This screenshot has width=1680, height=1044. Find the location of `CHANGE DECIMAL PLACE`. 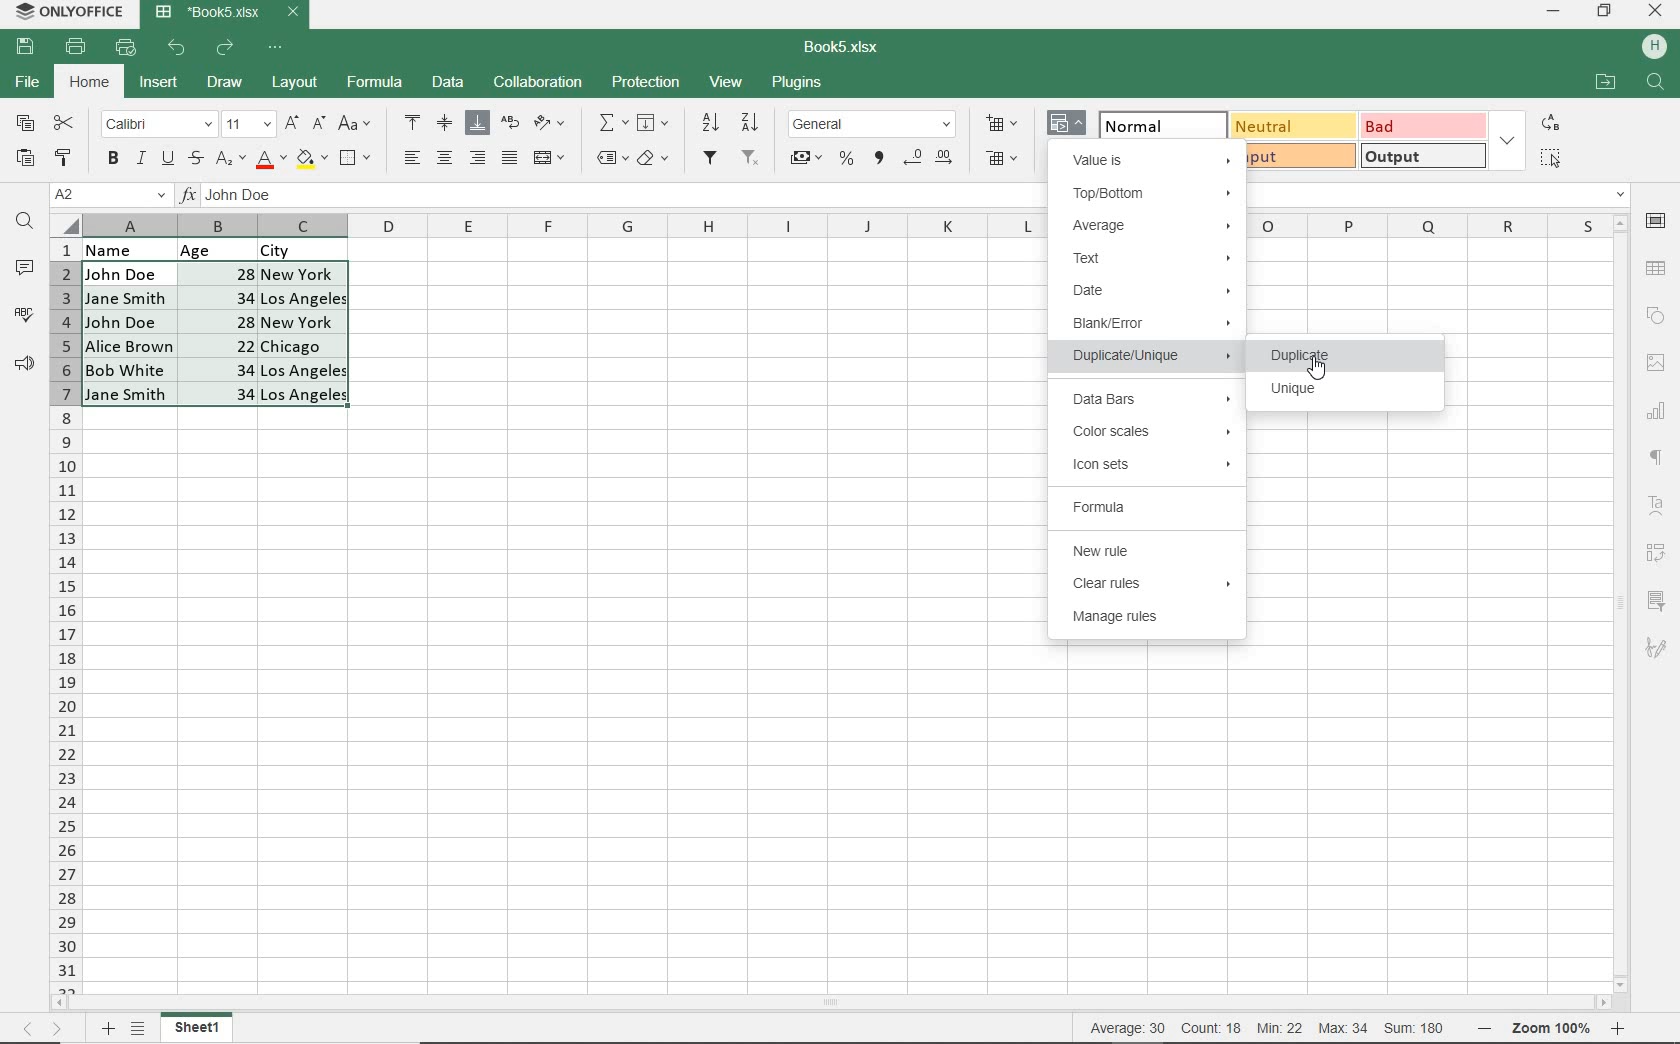

CHANGE DECIMAL PLACE is located at coordinates (927, 159).